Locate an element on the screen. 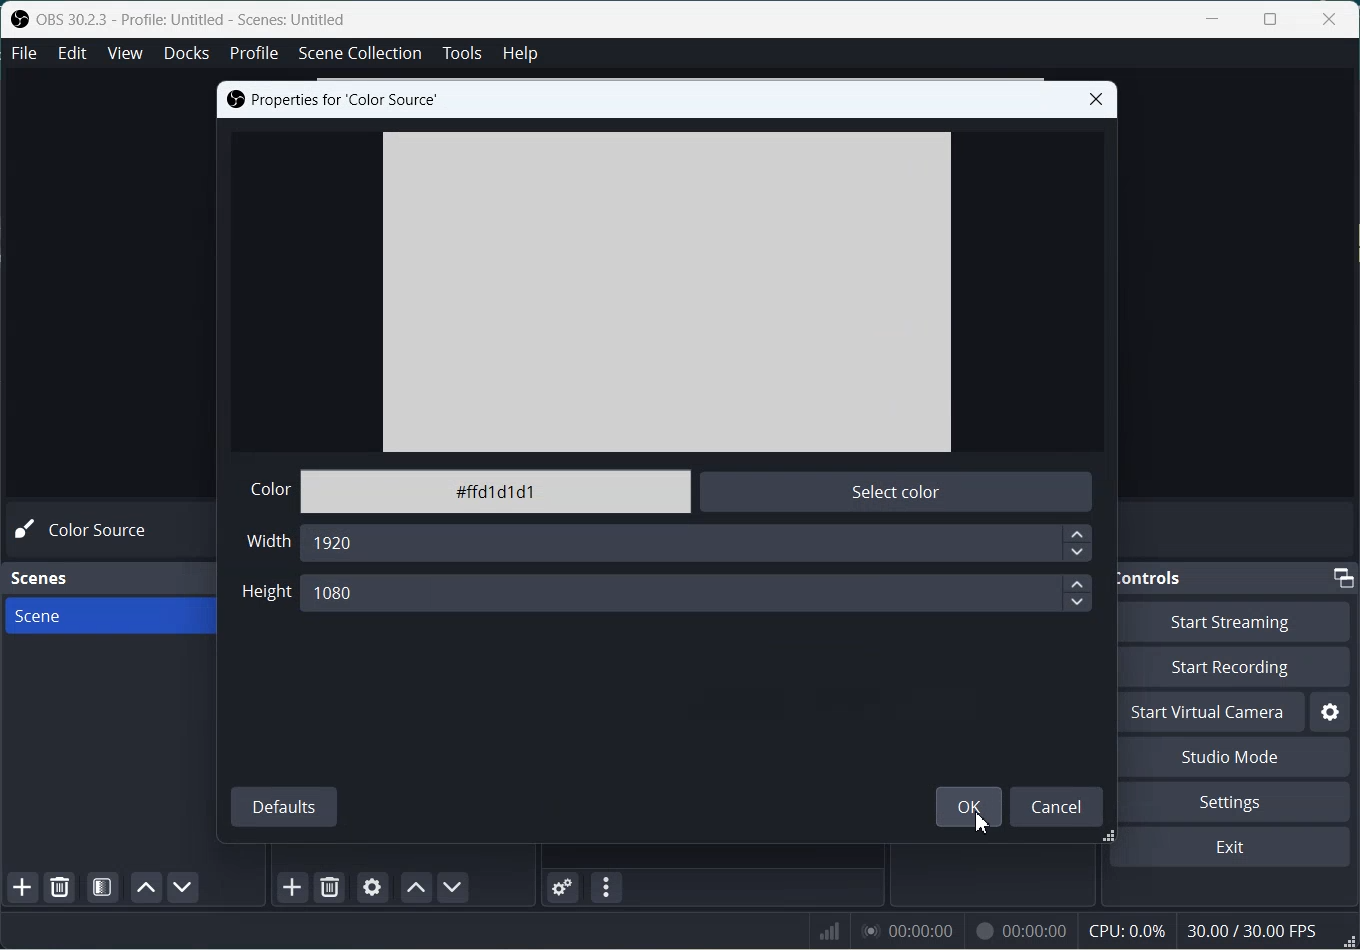  Remove selected Scene is located at coordinates (58, 888).